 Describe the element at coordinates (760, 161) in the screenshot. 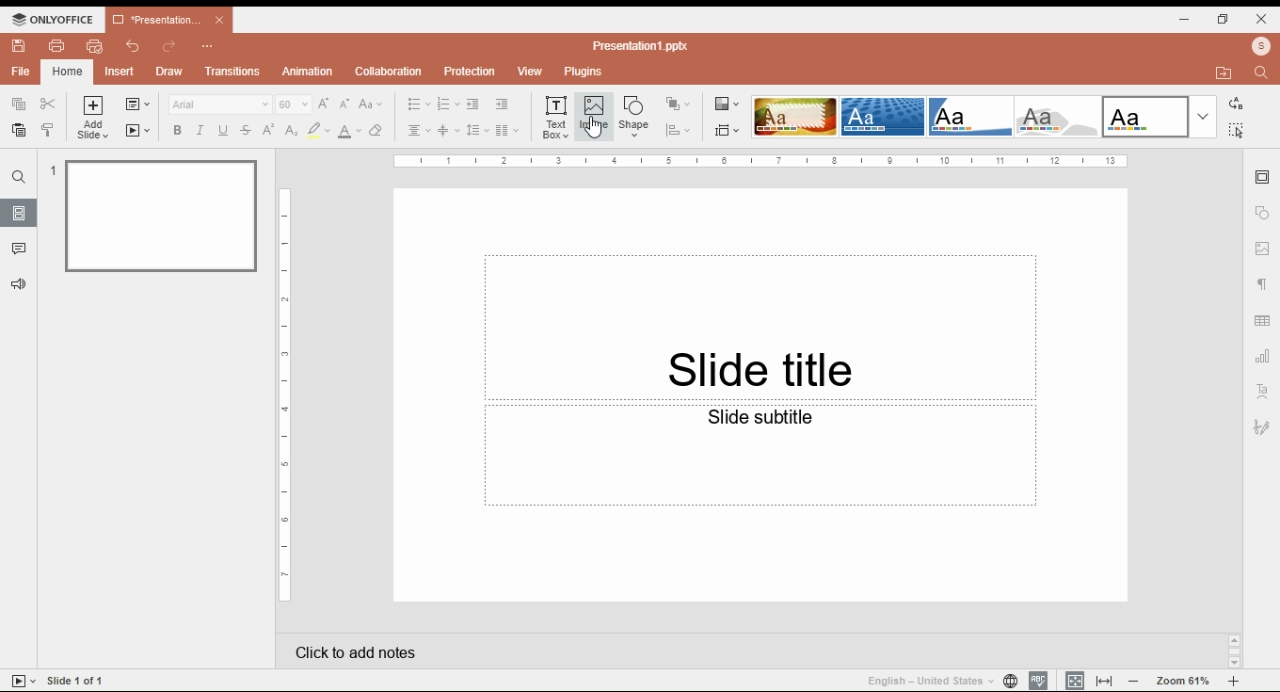

I see `Scale` at that location.